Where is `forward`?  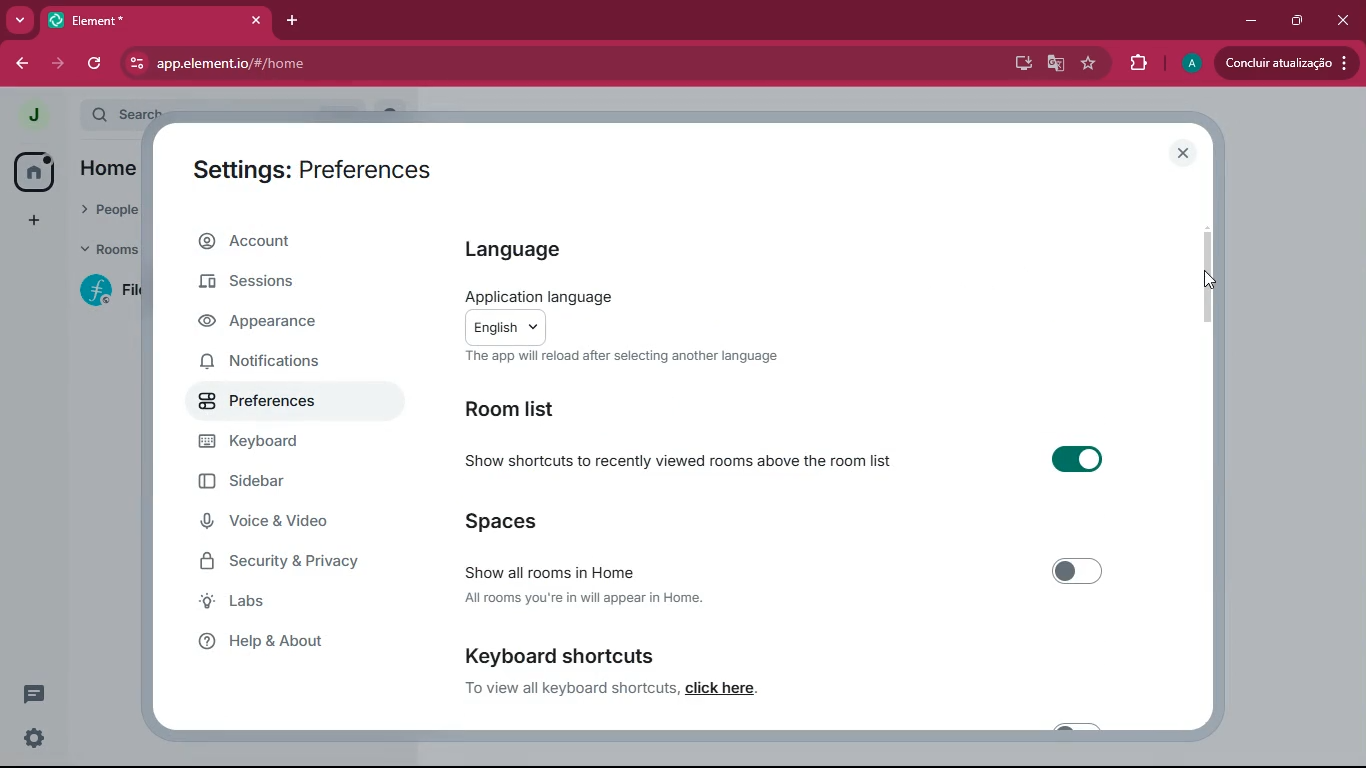 forward is located at coordinates (58, 67).